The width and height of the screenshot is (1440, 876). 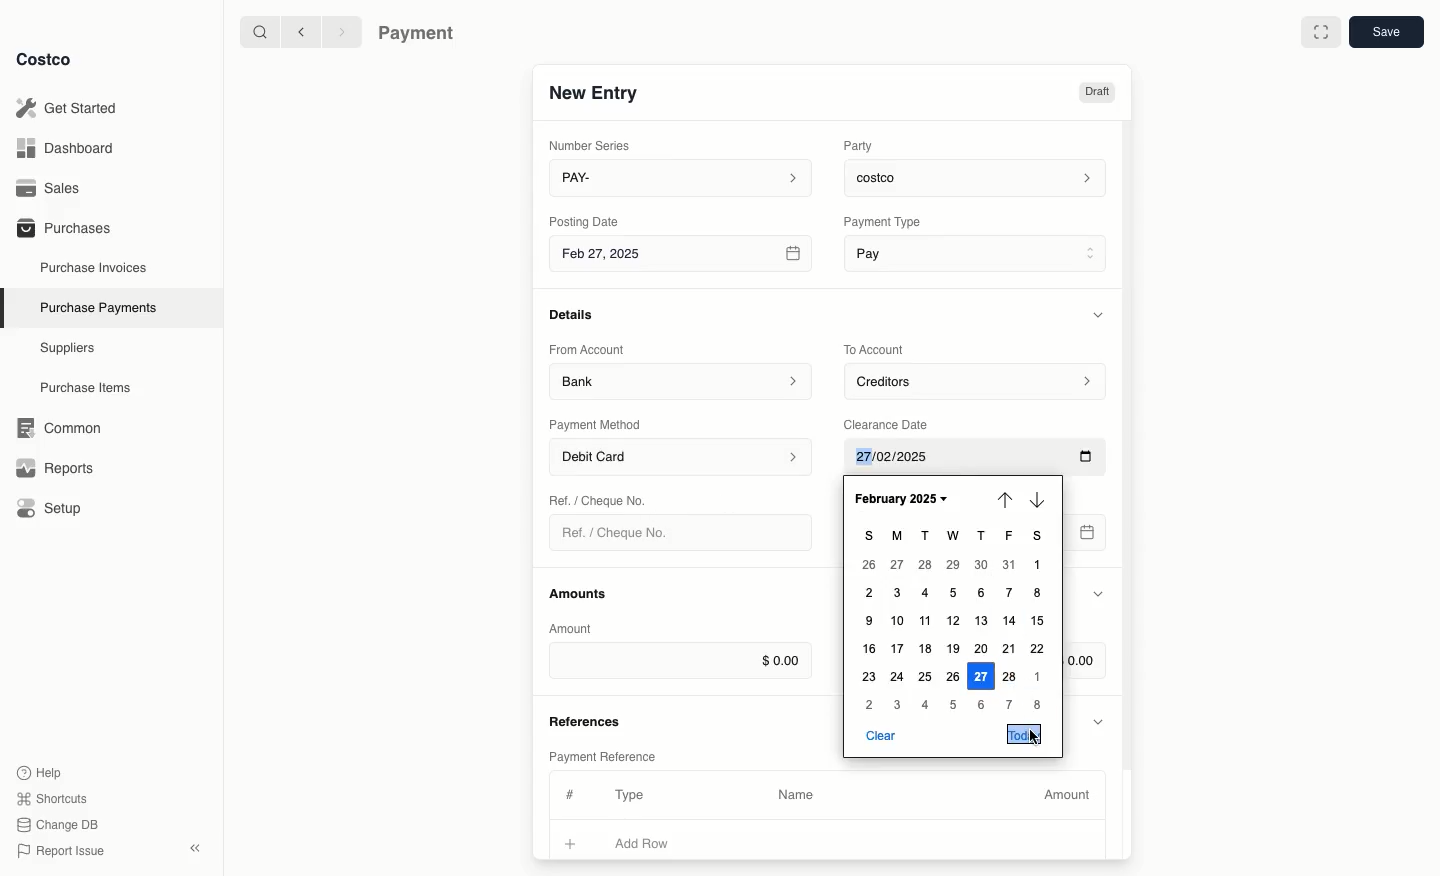 What do you see at coordinates (623, 533) in the screenshot?
I see `Ref. / Cheque No.` at bounding box center [623, 533].